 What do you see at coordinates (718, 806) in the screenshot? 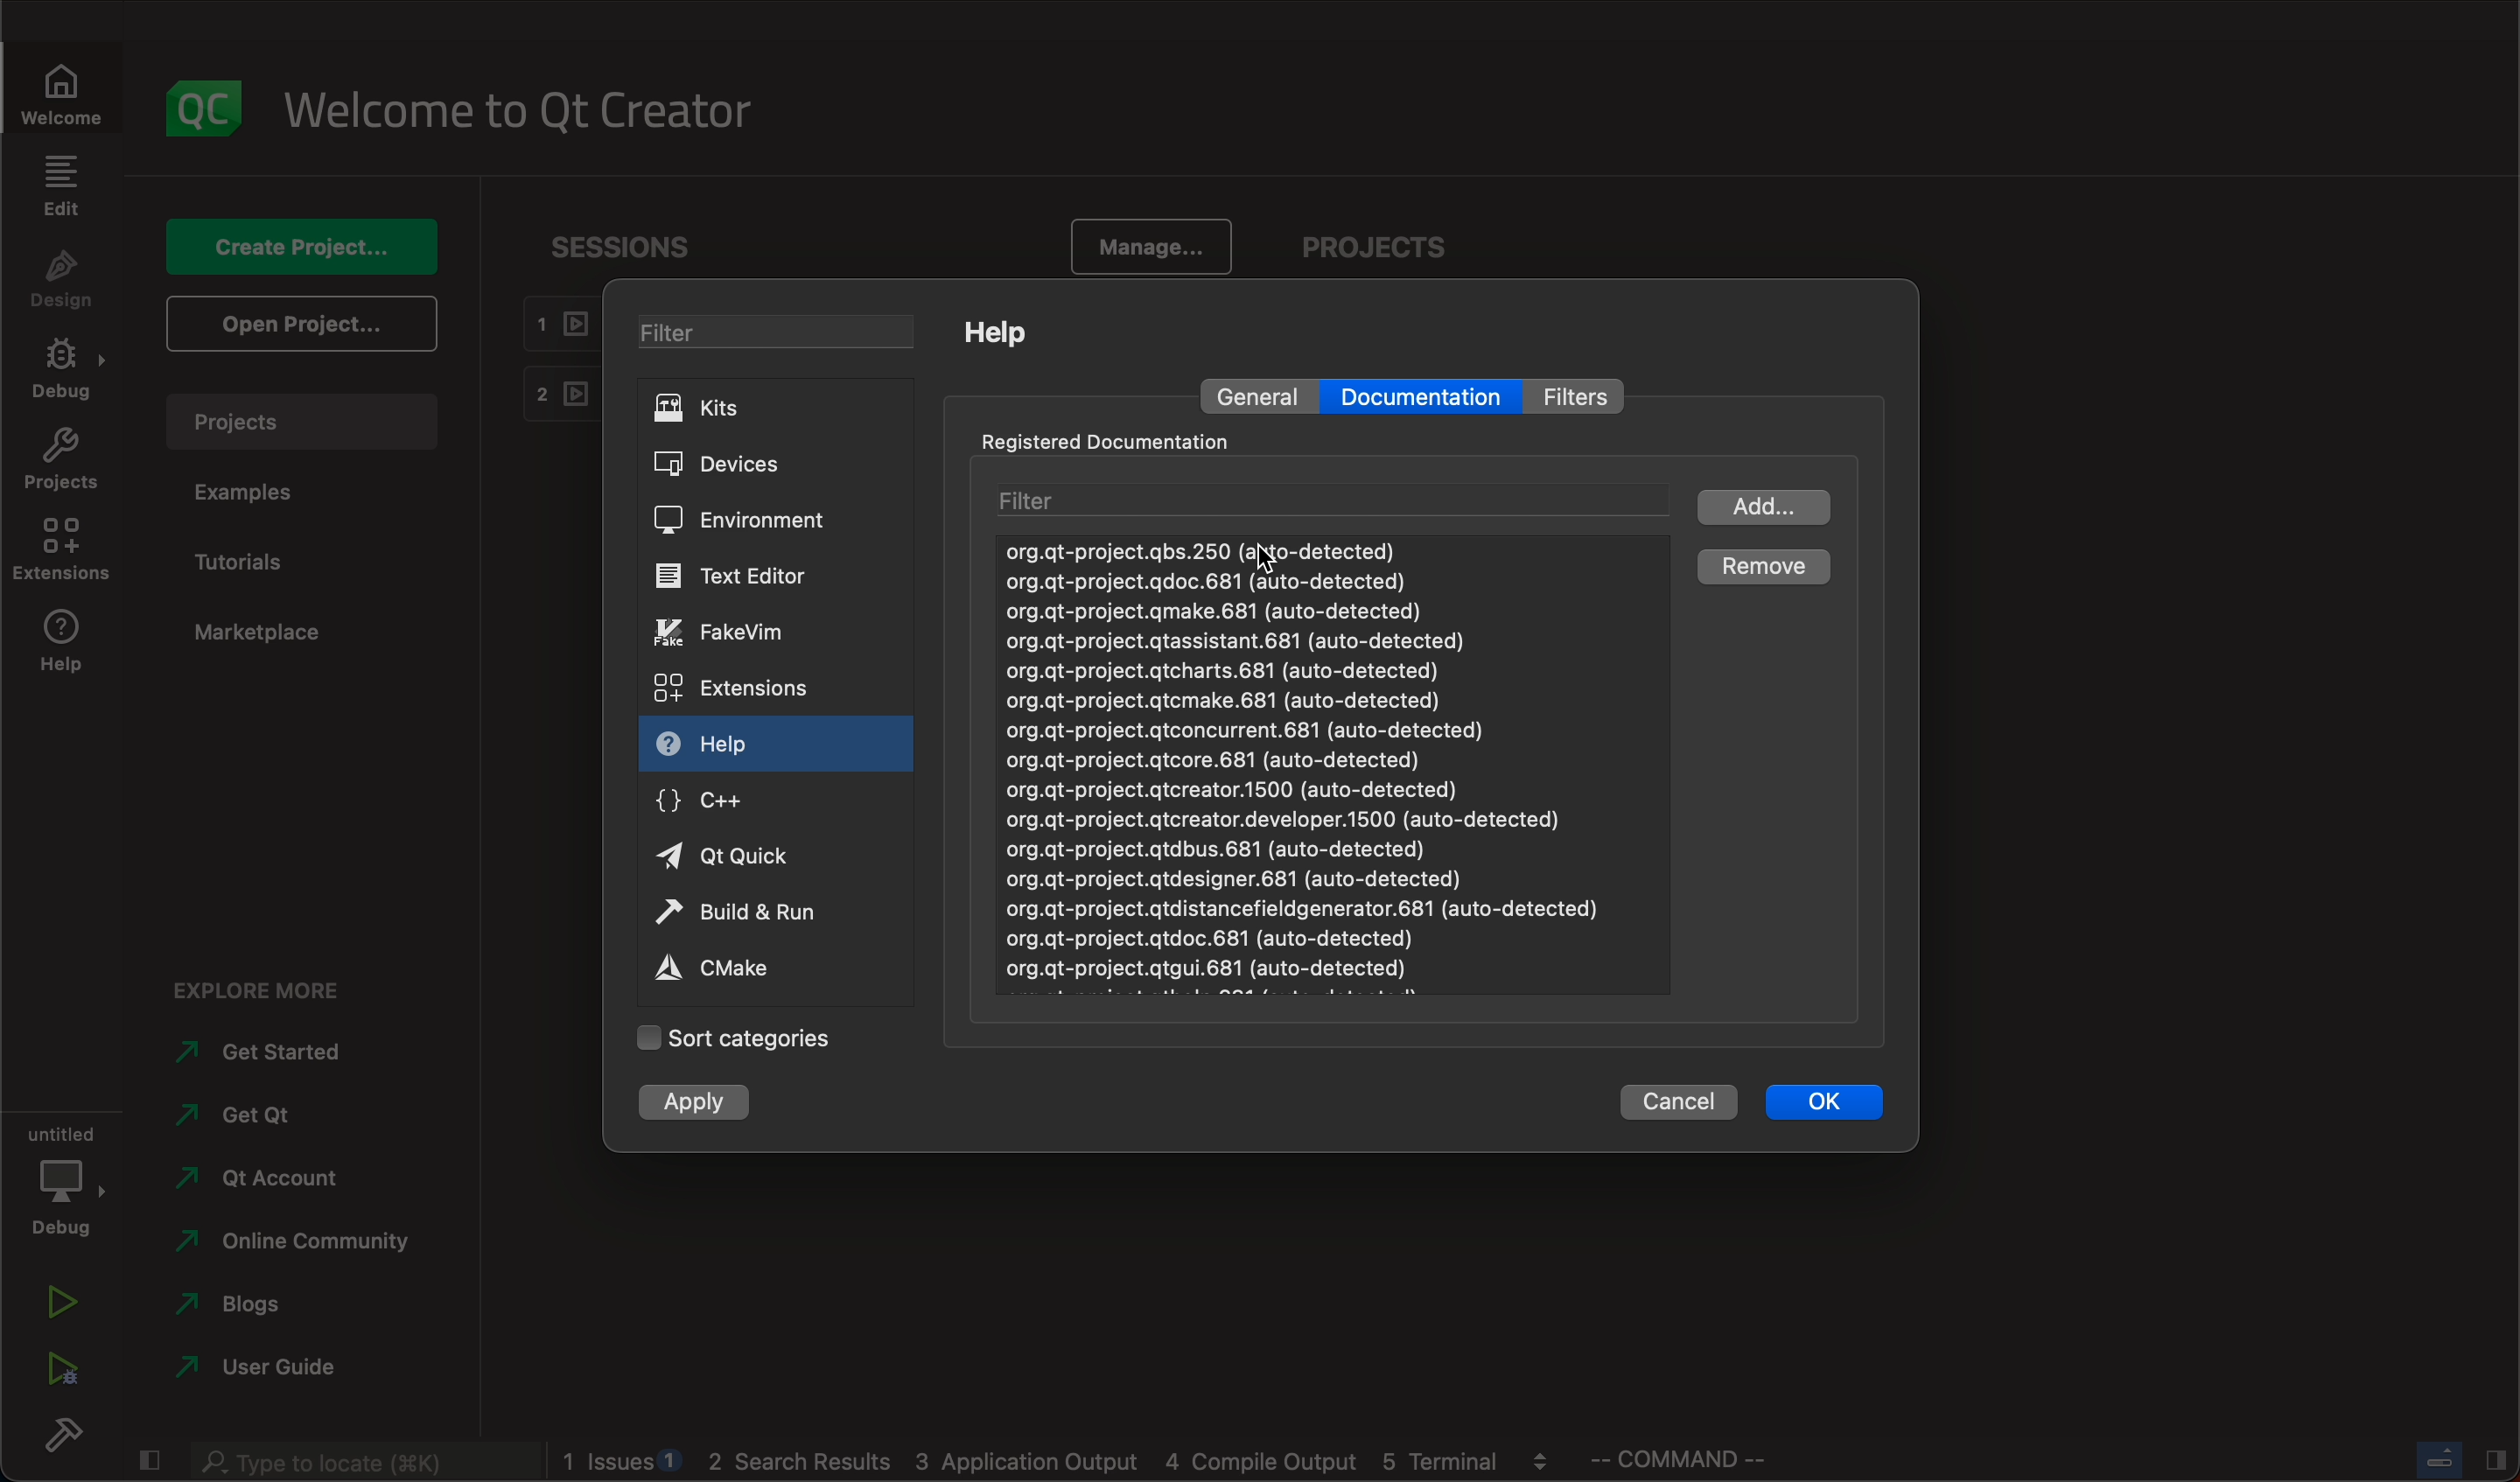
I see `c++` at bounding box center [718, 806].